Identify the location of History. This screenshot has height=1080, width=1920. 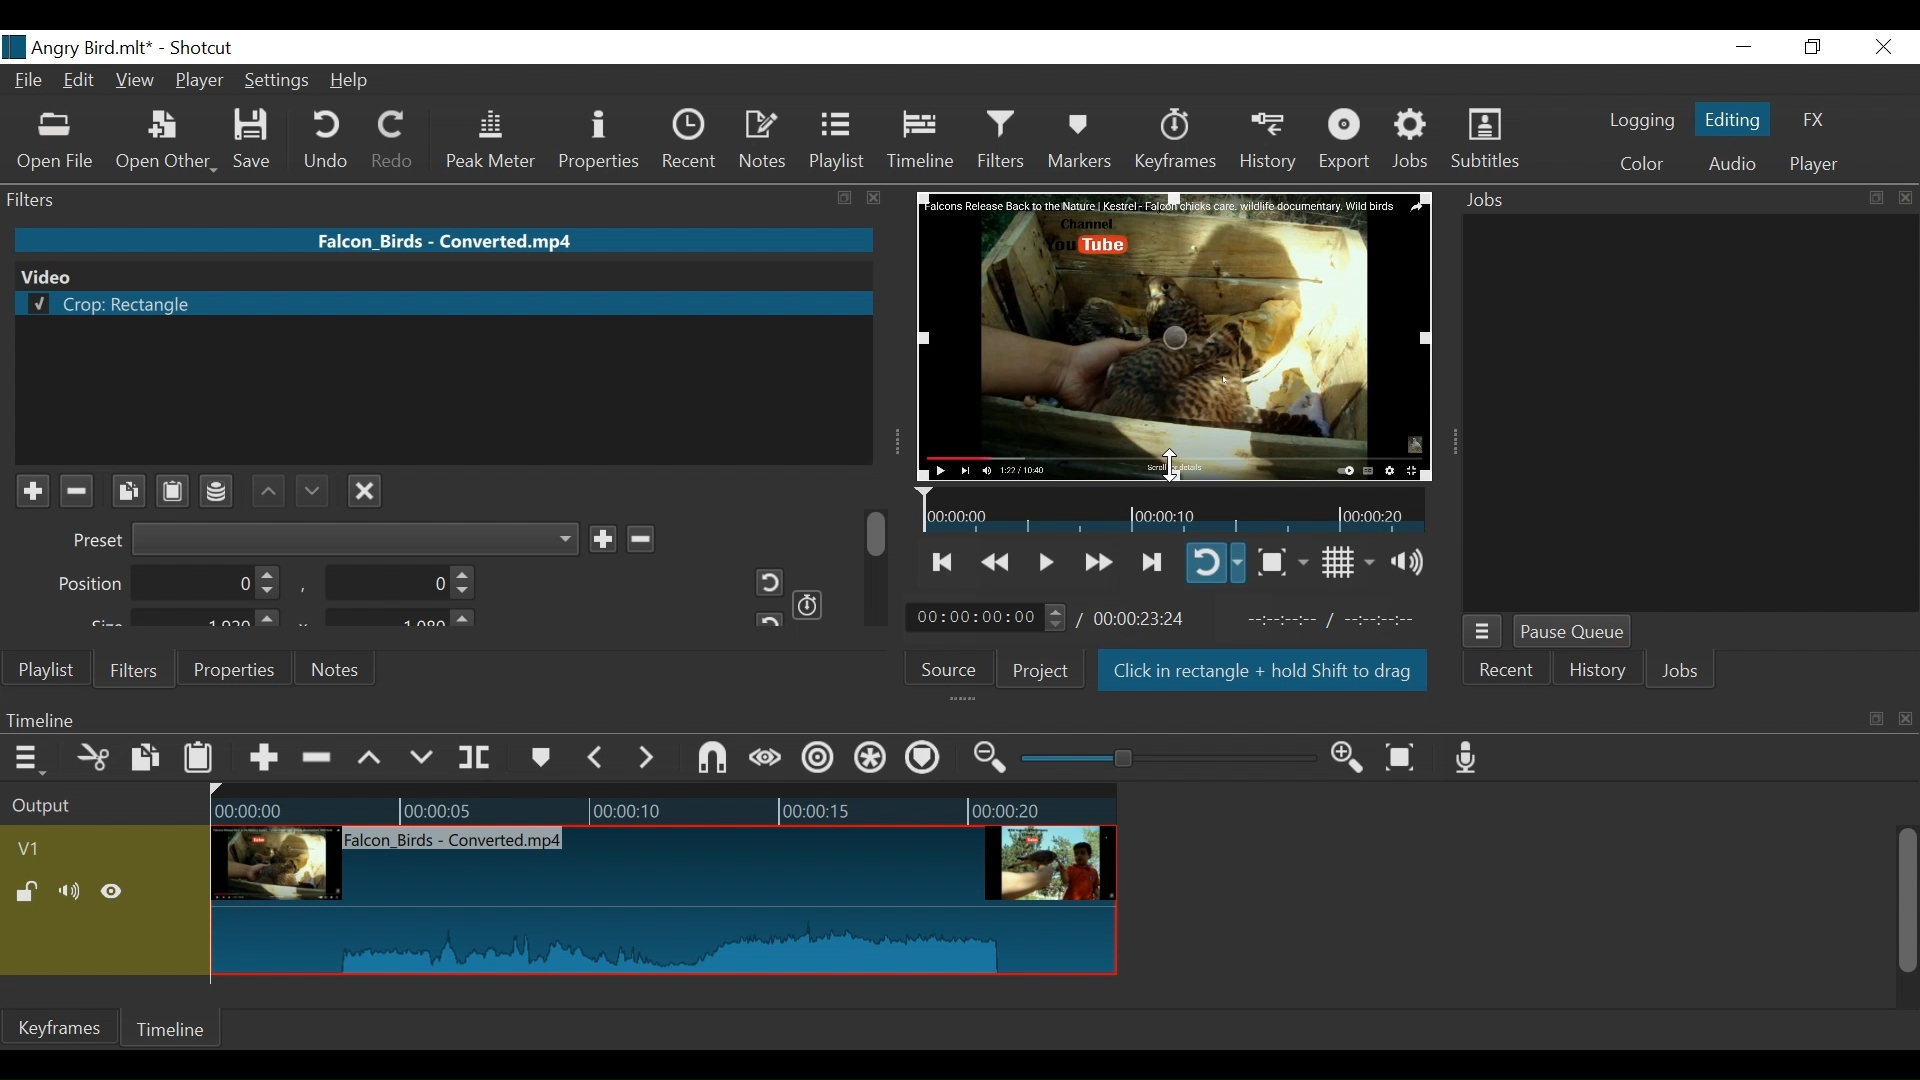
(1598, 673).